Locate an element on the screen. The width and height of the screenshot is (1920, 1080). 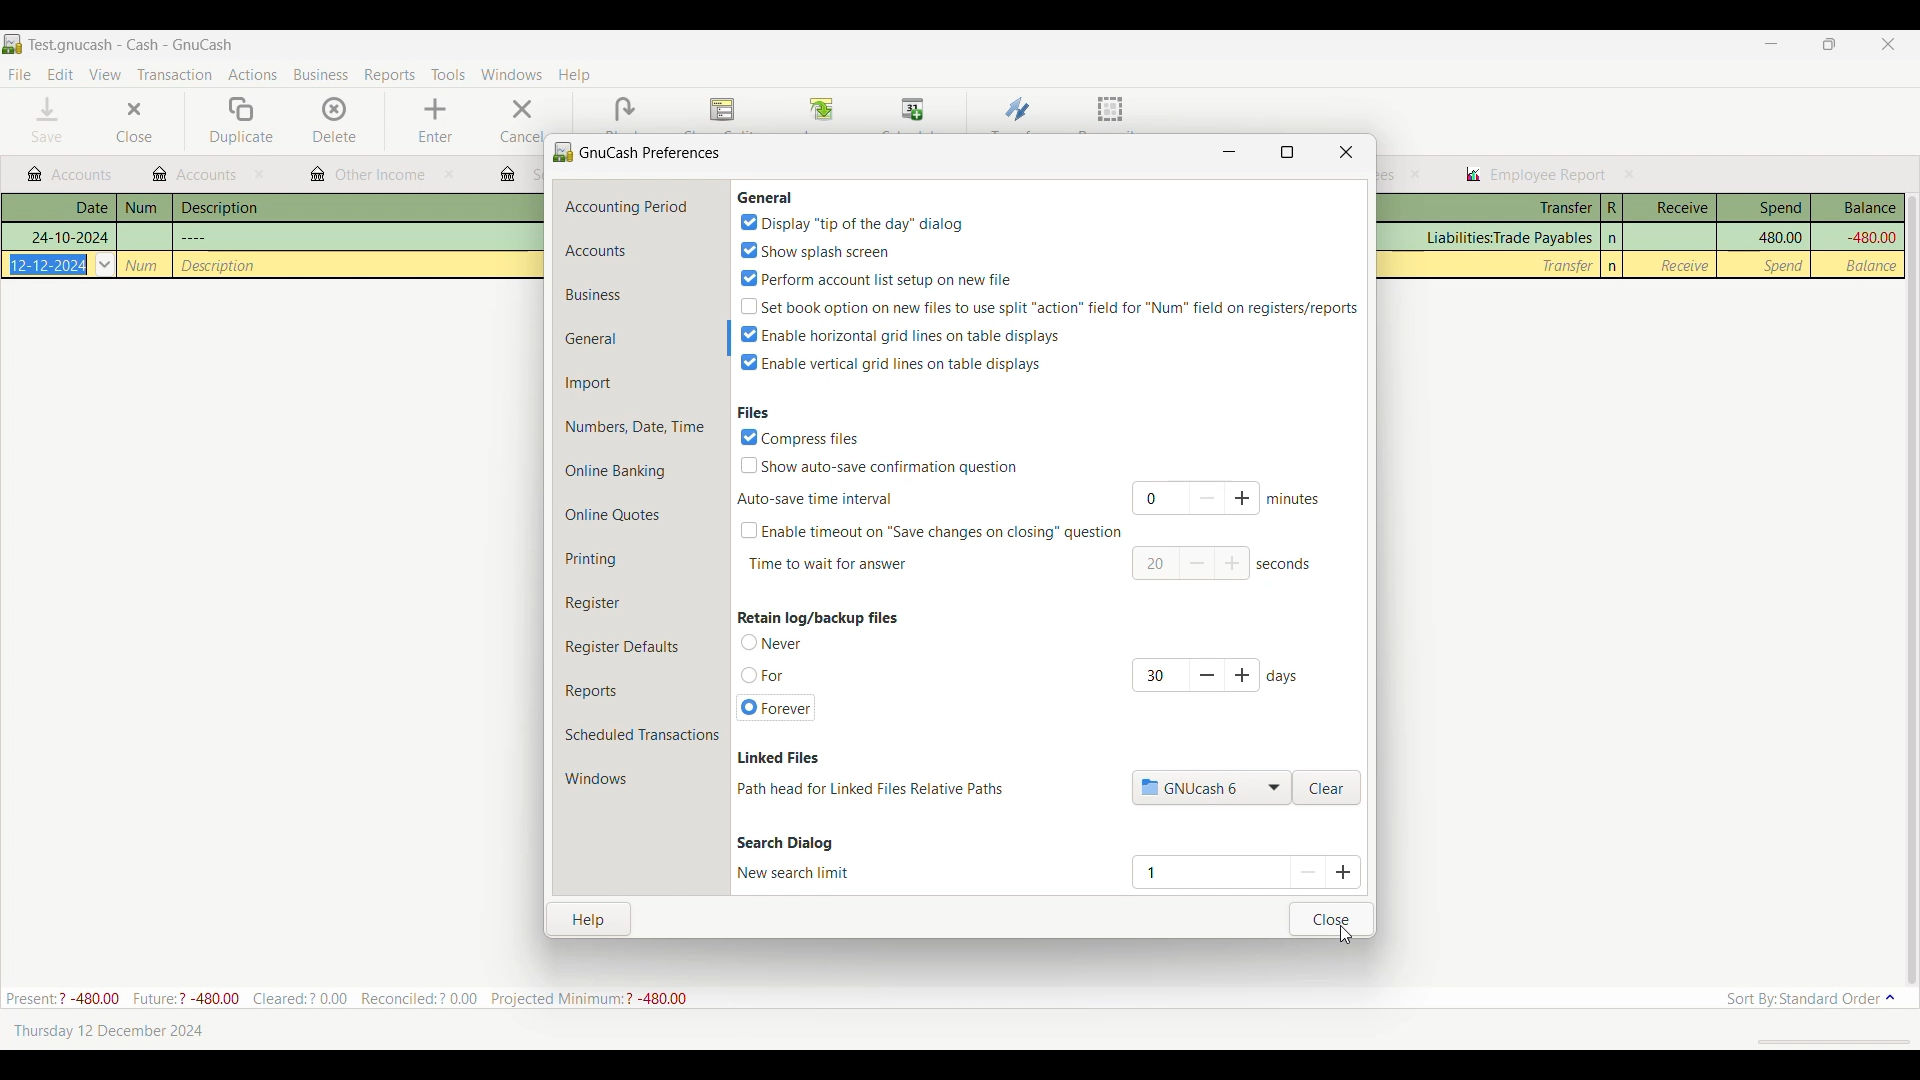
View menu is located at coordinates (105, 74).